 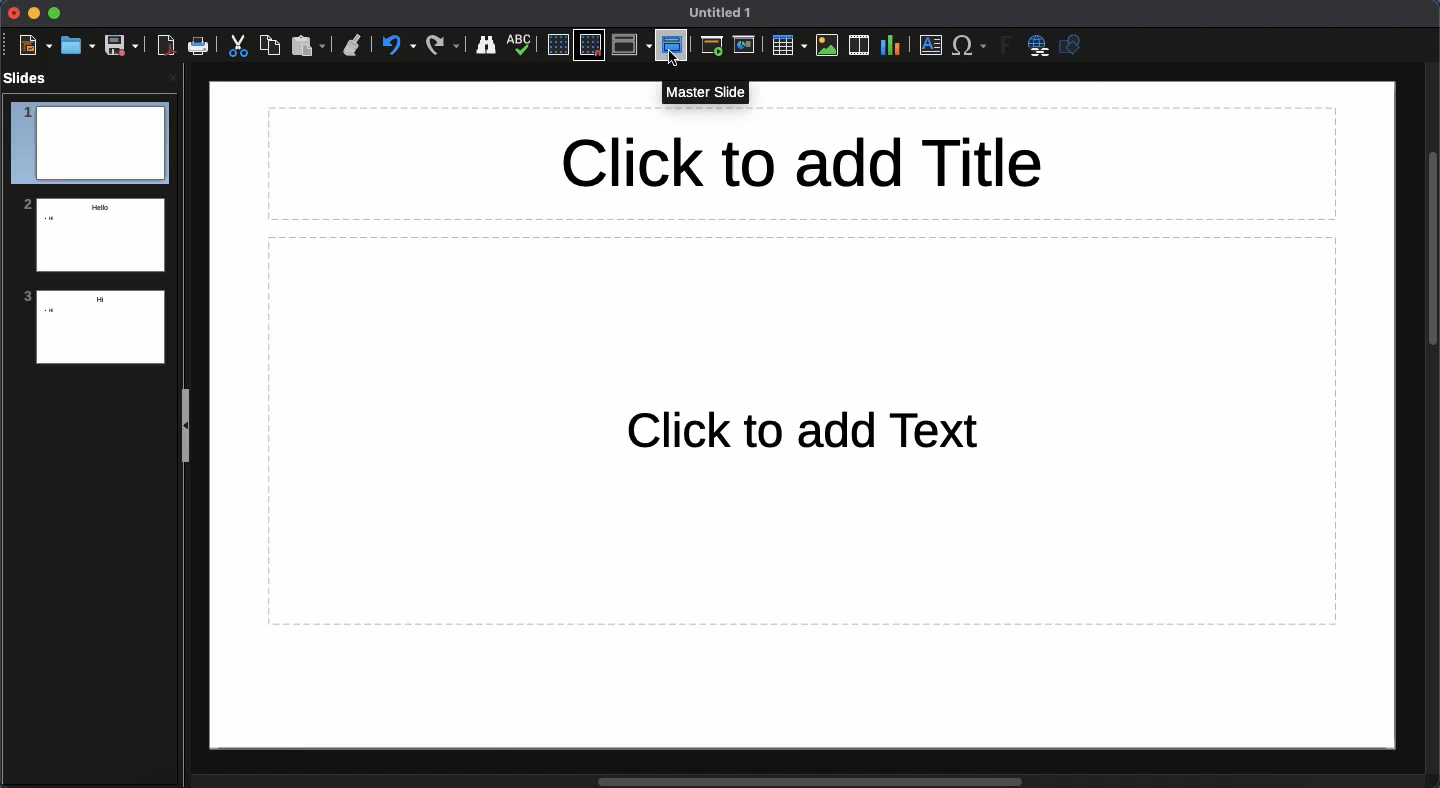 What do you see at coordinates (804, 163) in the screenshot?
I see `Title` at bounding box center [804, 163].